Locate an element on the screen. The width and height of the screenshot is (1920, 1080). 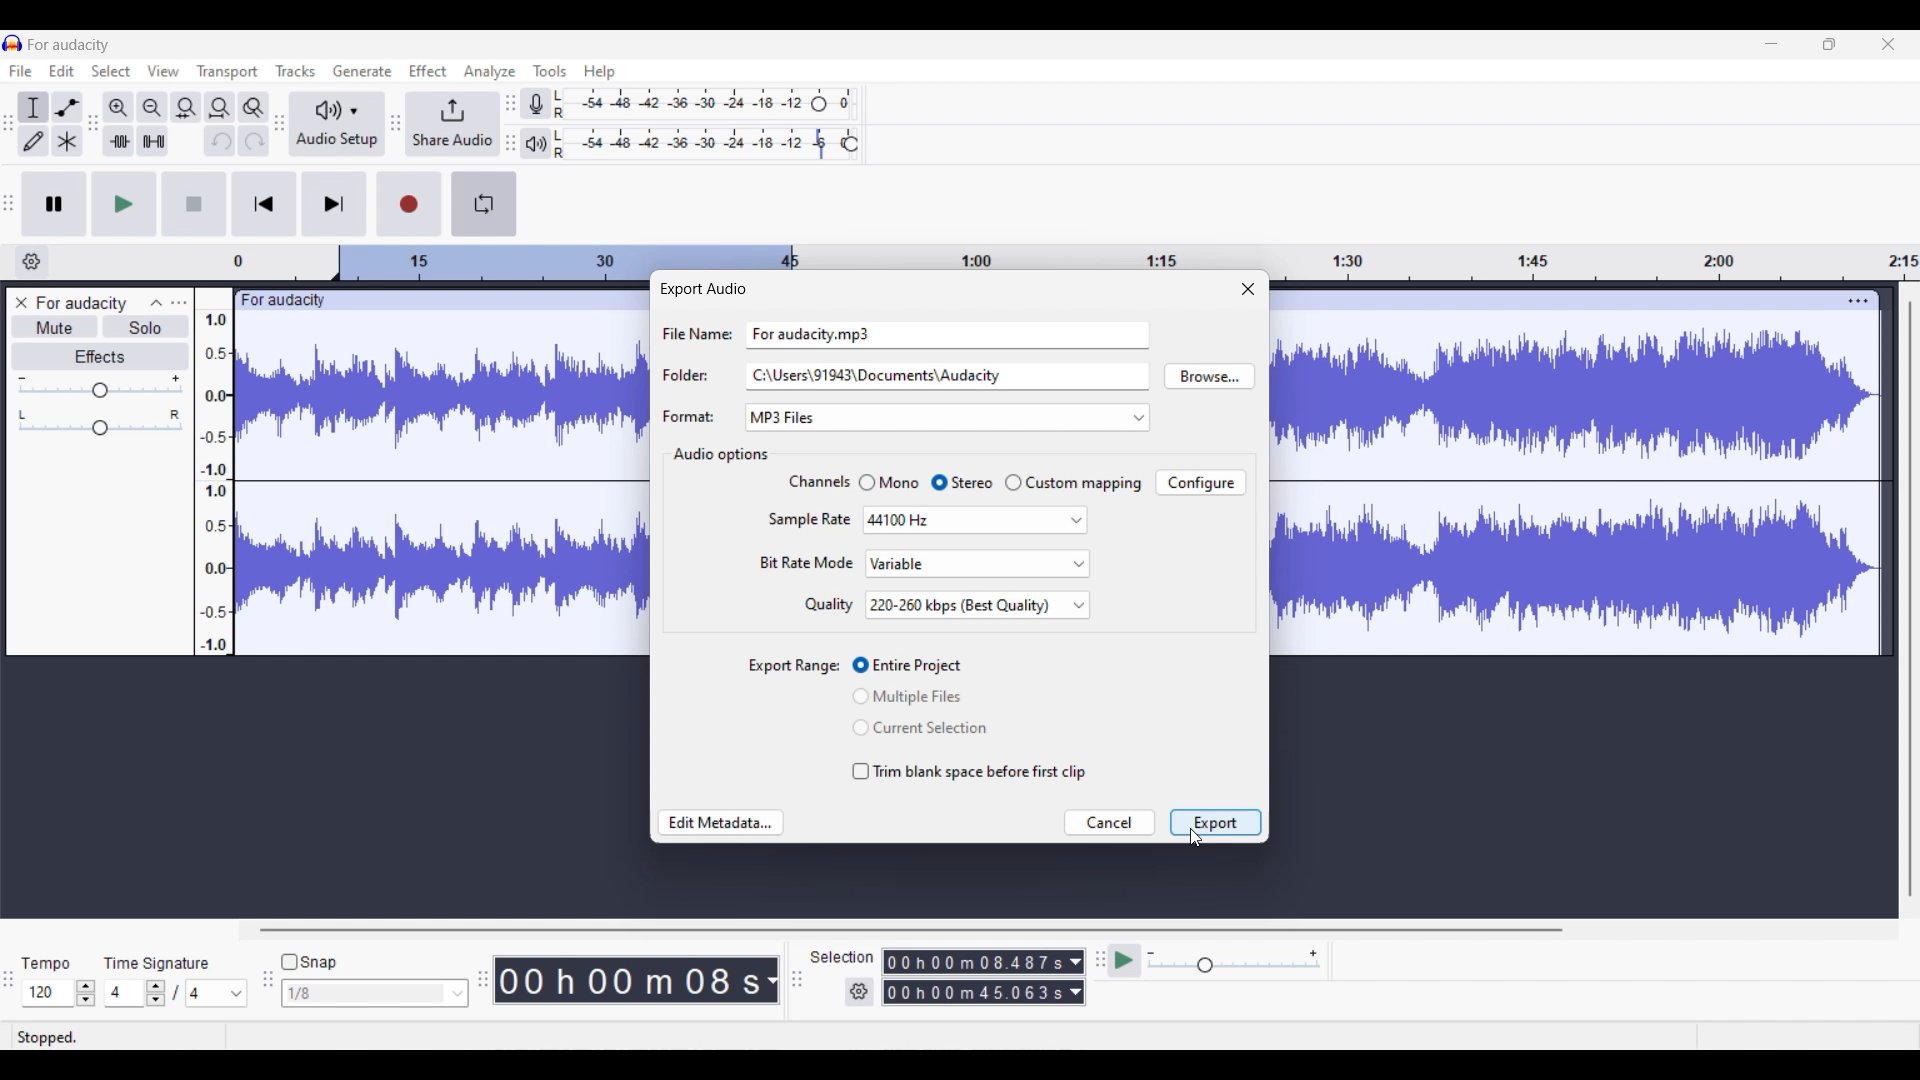
Toggle for 'Multiple Files' is located at coordinates (921, 696).